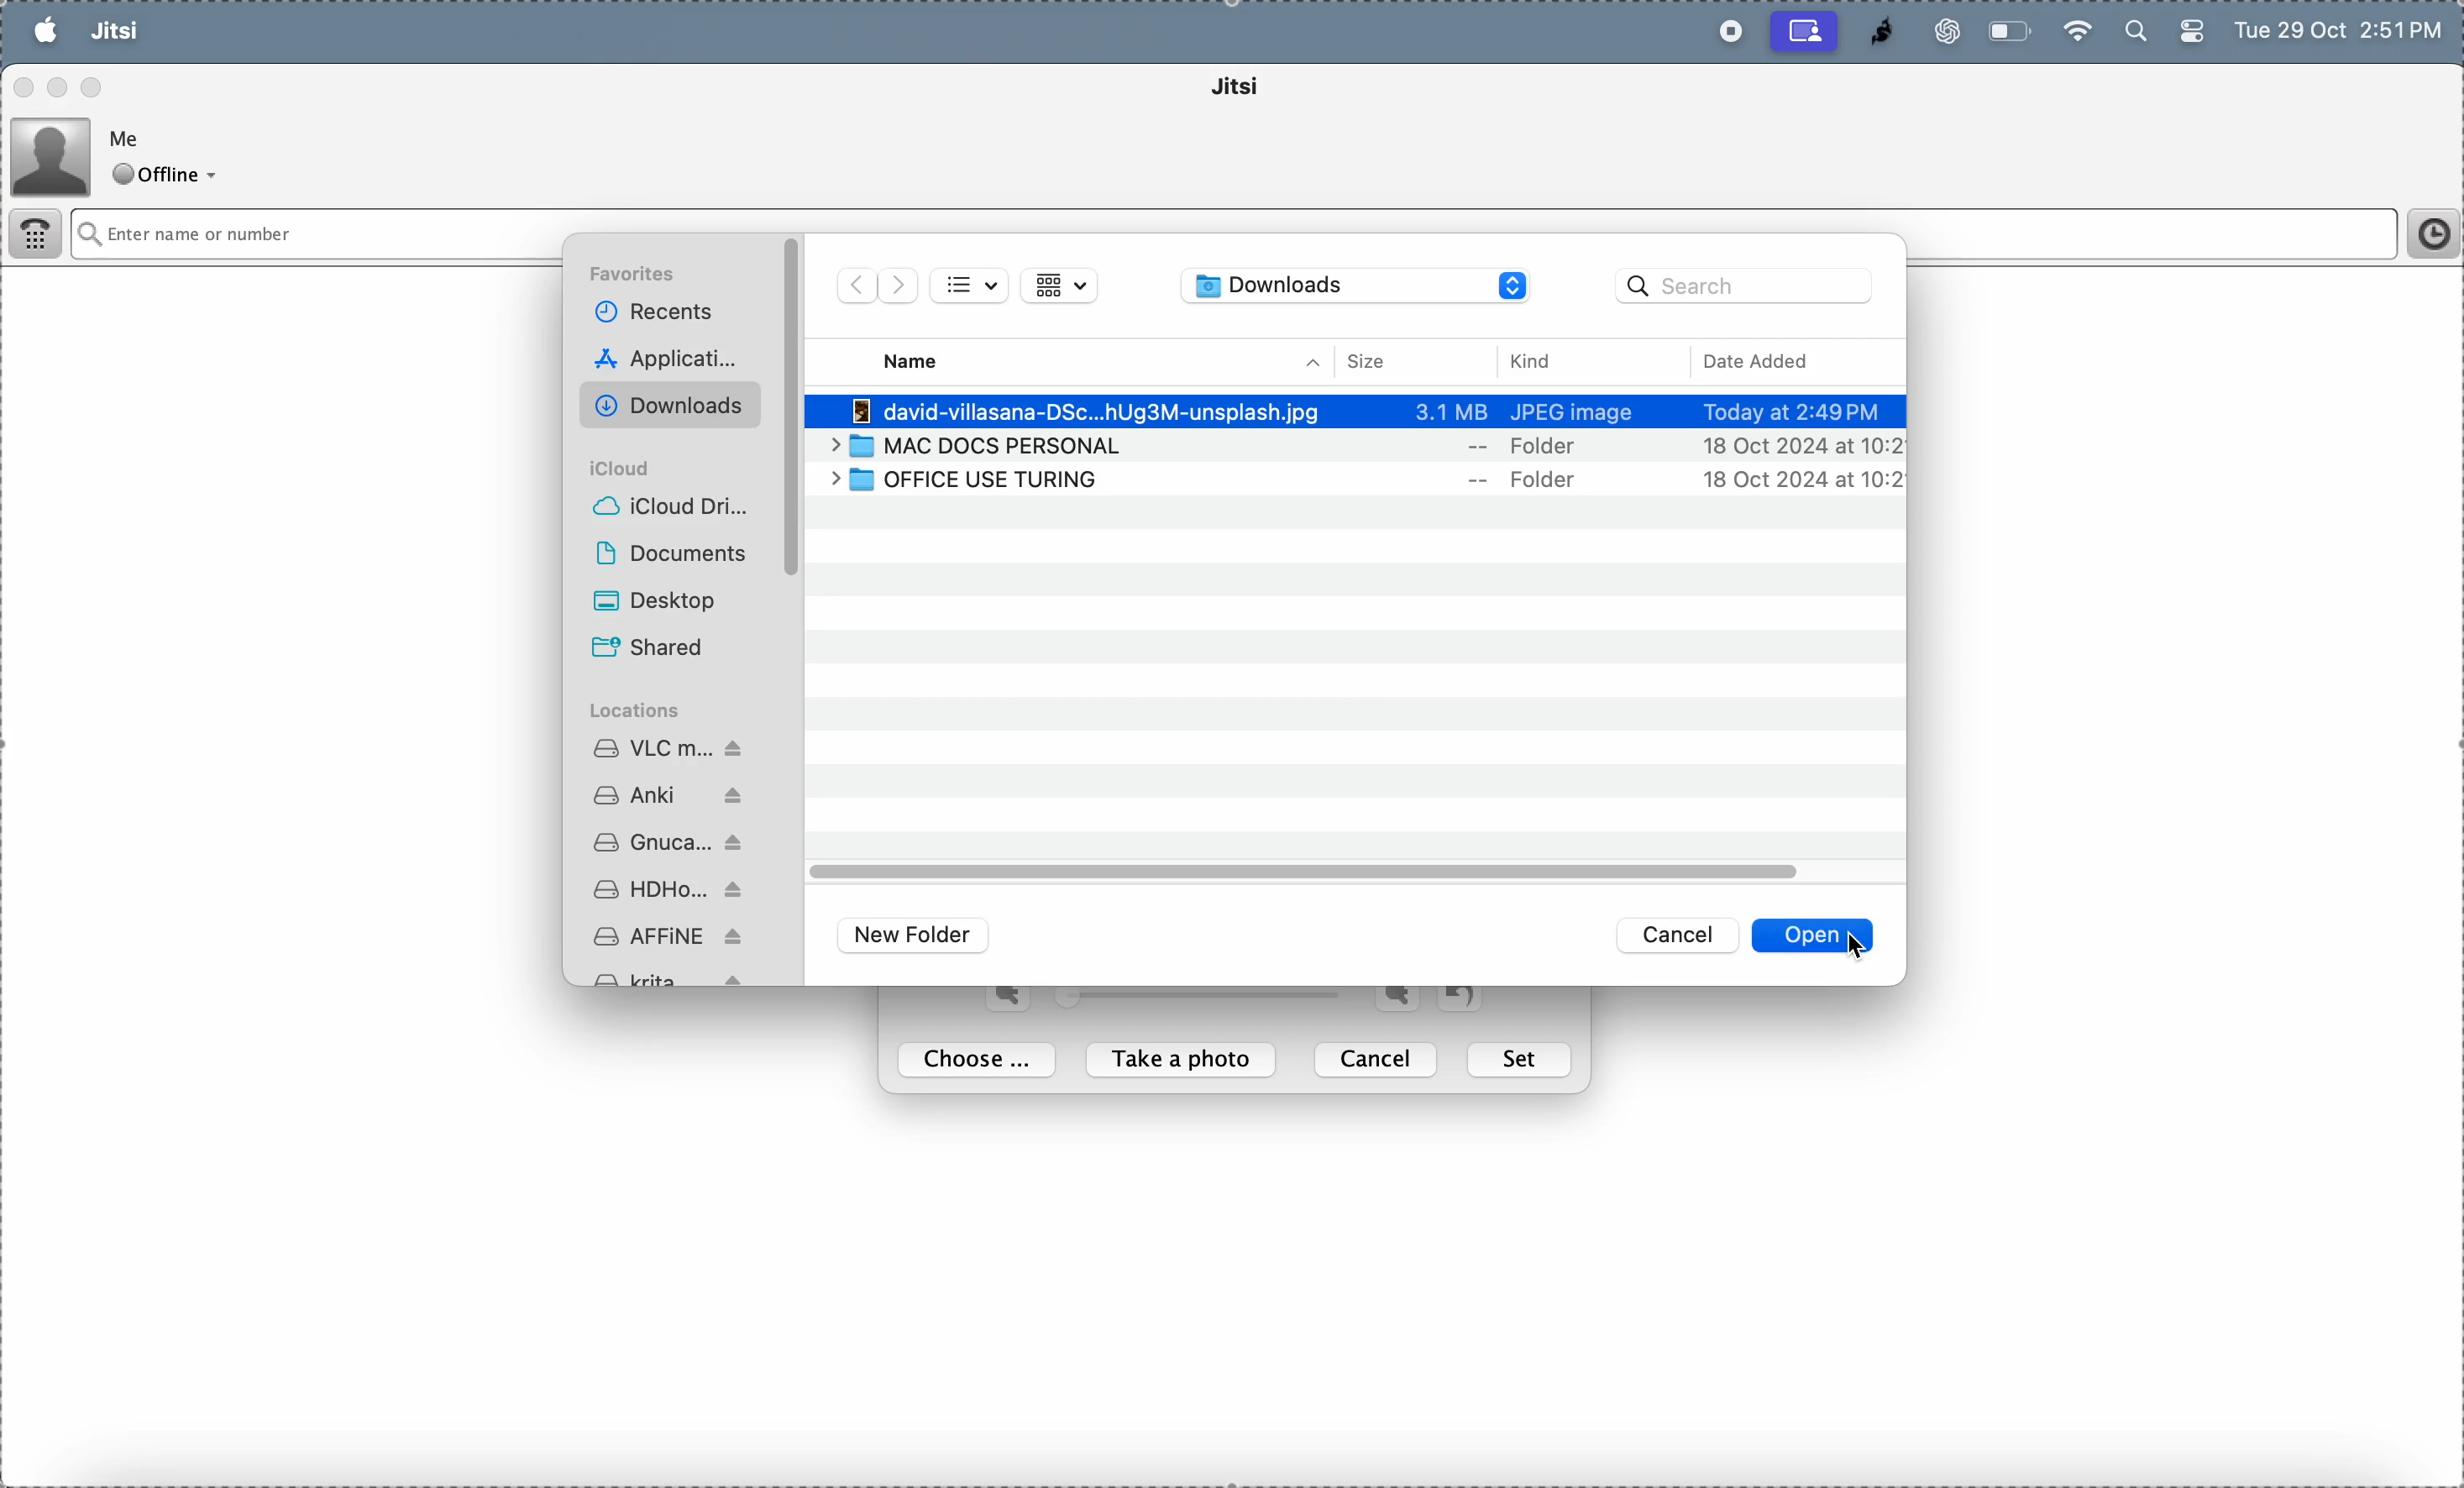 Image resolution: width=2464 pixels, height=1488 pixels. What do you see at coordinates (982, 1061) in the screenshot?
I see `choose` at bounding box center [982, 1061].